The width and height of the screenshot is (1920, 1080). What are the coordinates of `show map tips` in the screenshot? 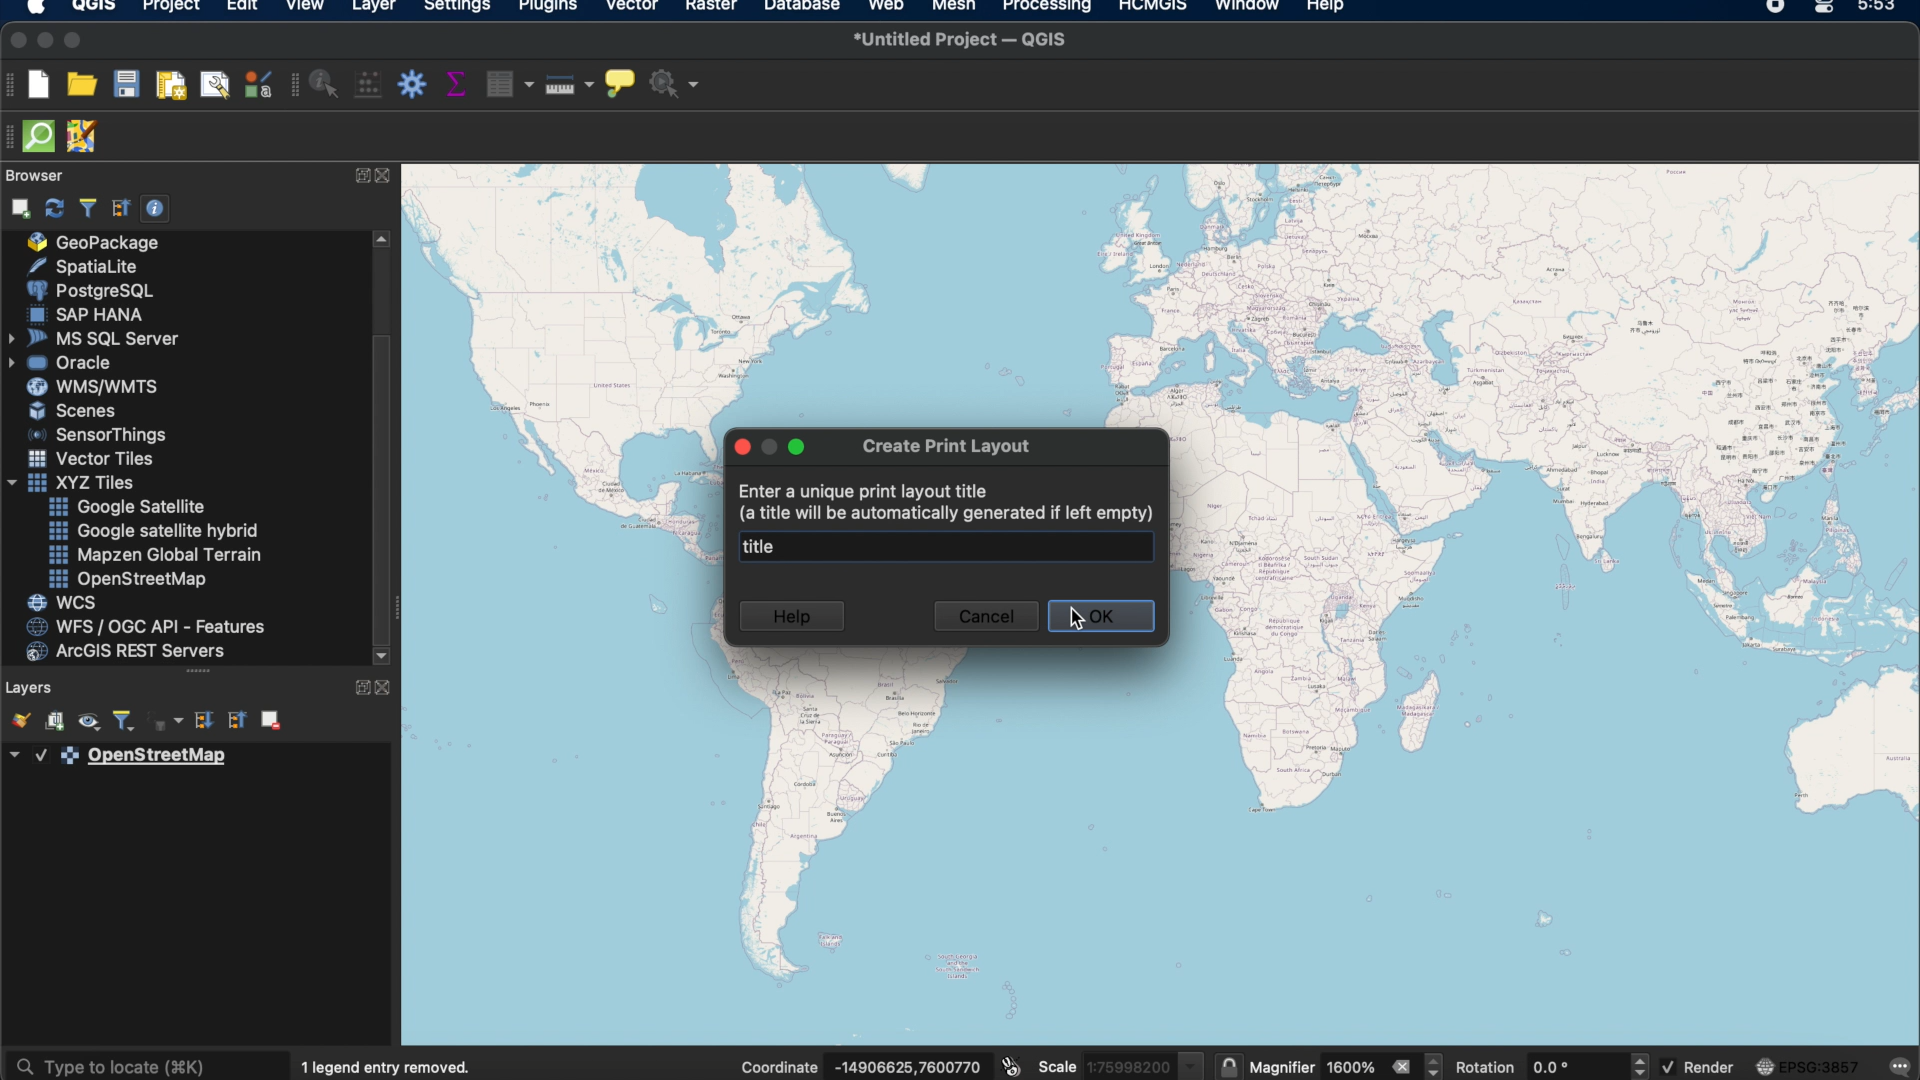 It's located at (621, 84).